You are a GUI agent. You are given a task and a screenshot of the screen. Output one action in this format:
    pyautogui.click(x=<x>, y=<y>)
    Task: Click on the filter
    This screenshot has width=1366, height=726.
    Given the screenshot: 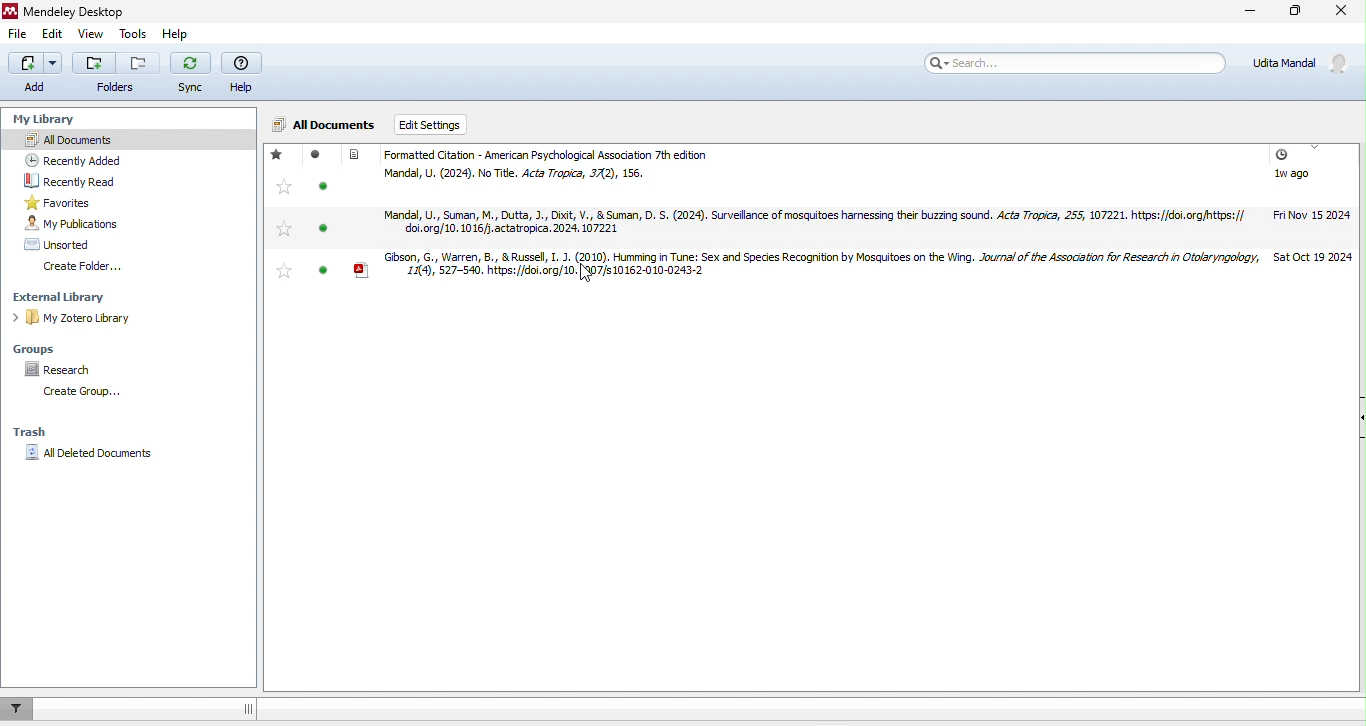 What is the action you would take?
    pyautogui.click(x=20, y=708)
    